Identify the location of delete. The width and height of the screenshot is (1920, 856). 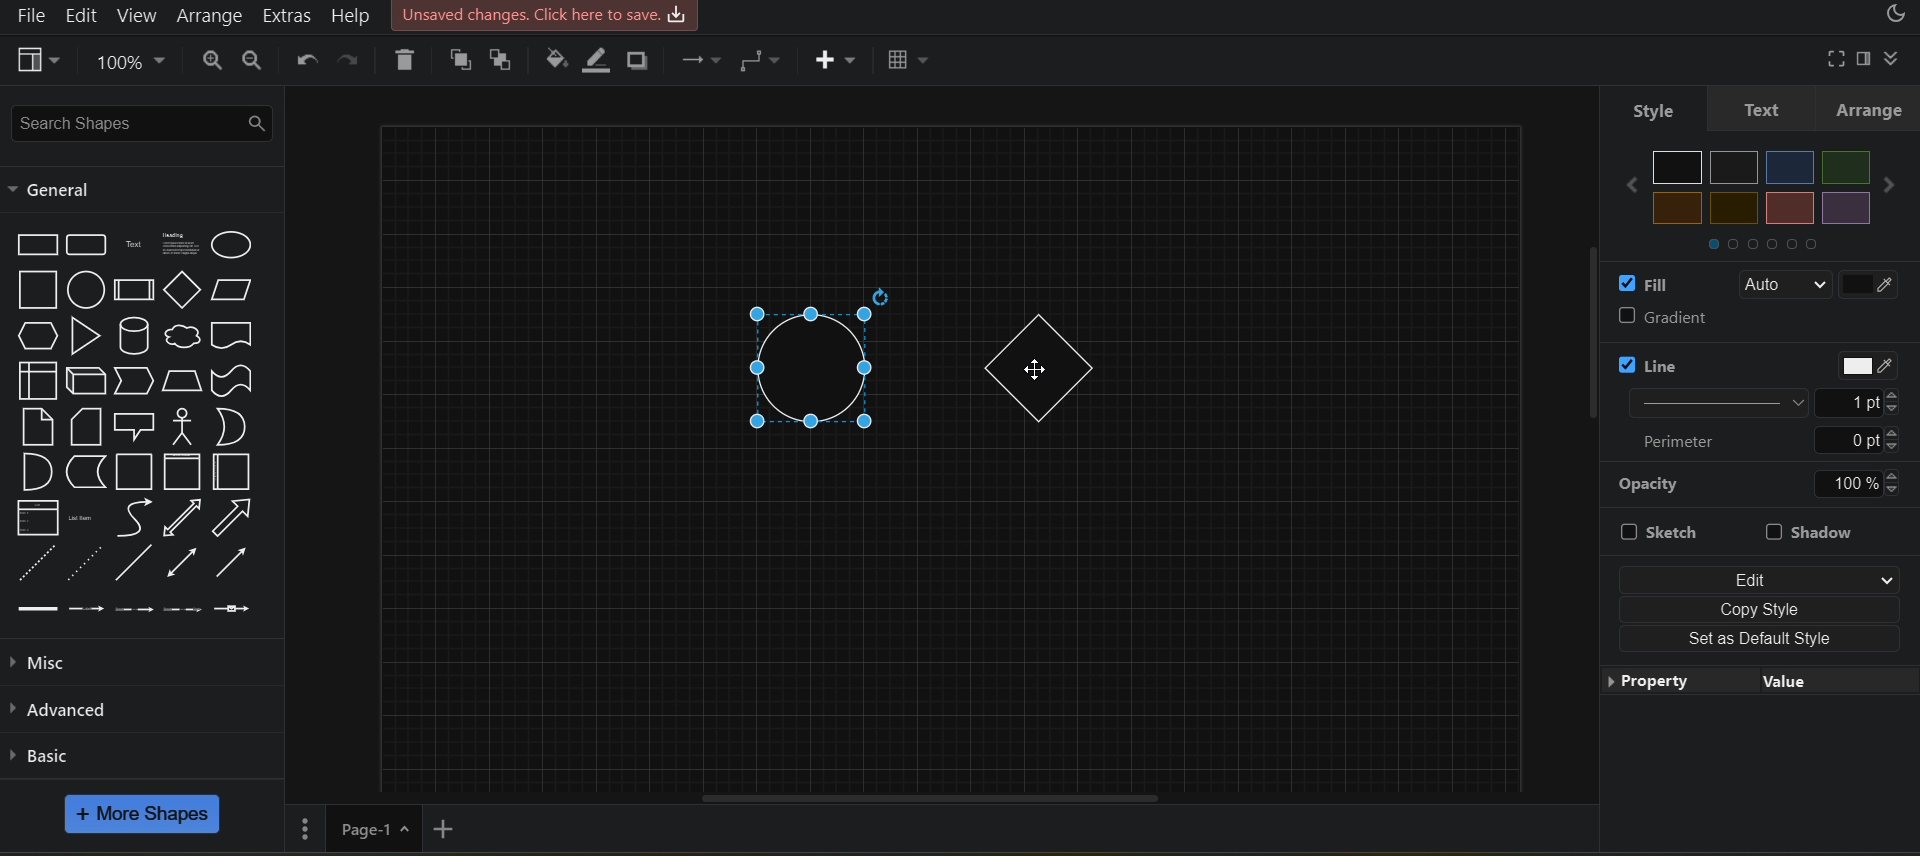
(406, 61).